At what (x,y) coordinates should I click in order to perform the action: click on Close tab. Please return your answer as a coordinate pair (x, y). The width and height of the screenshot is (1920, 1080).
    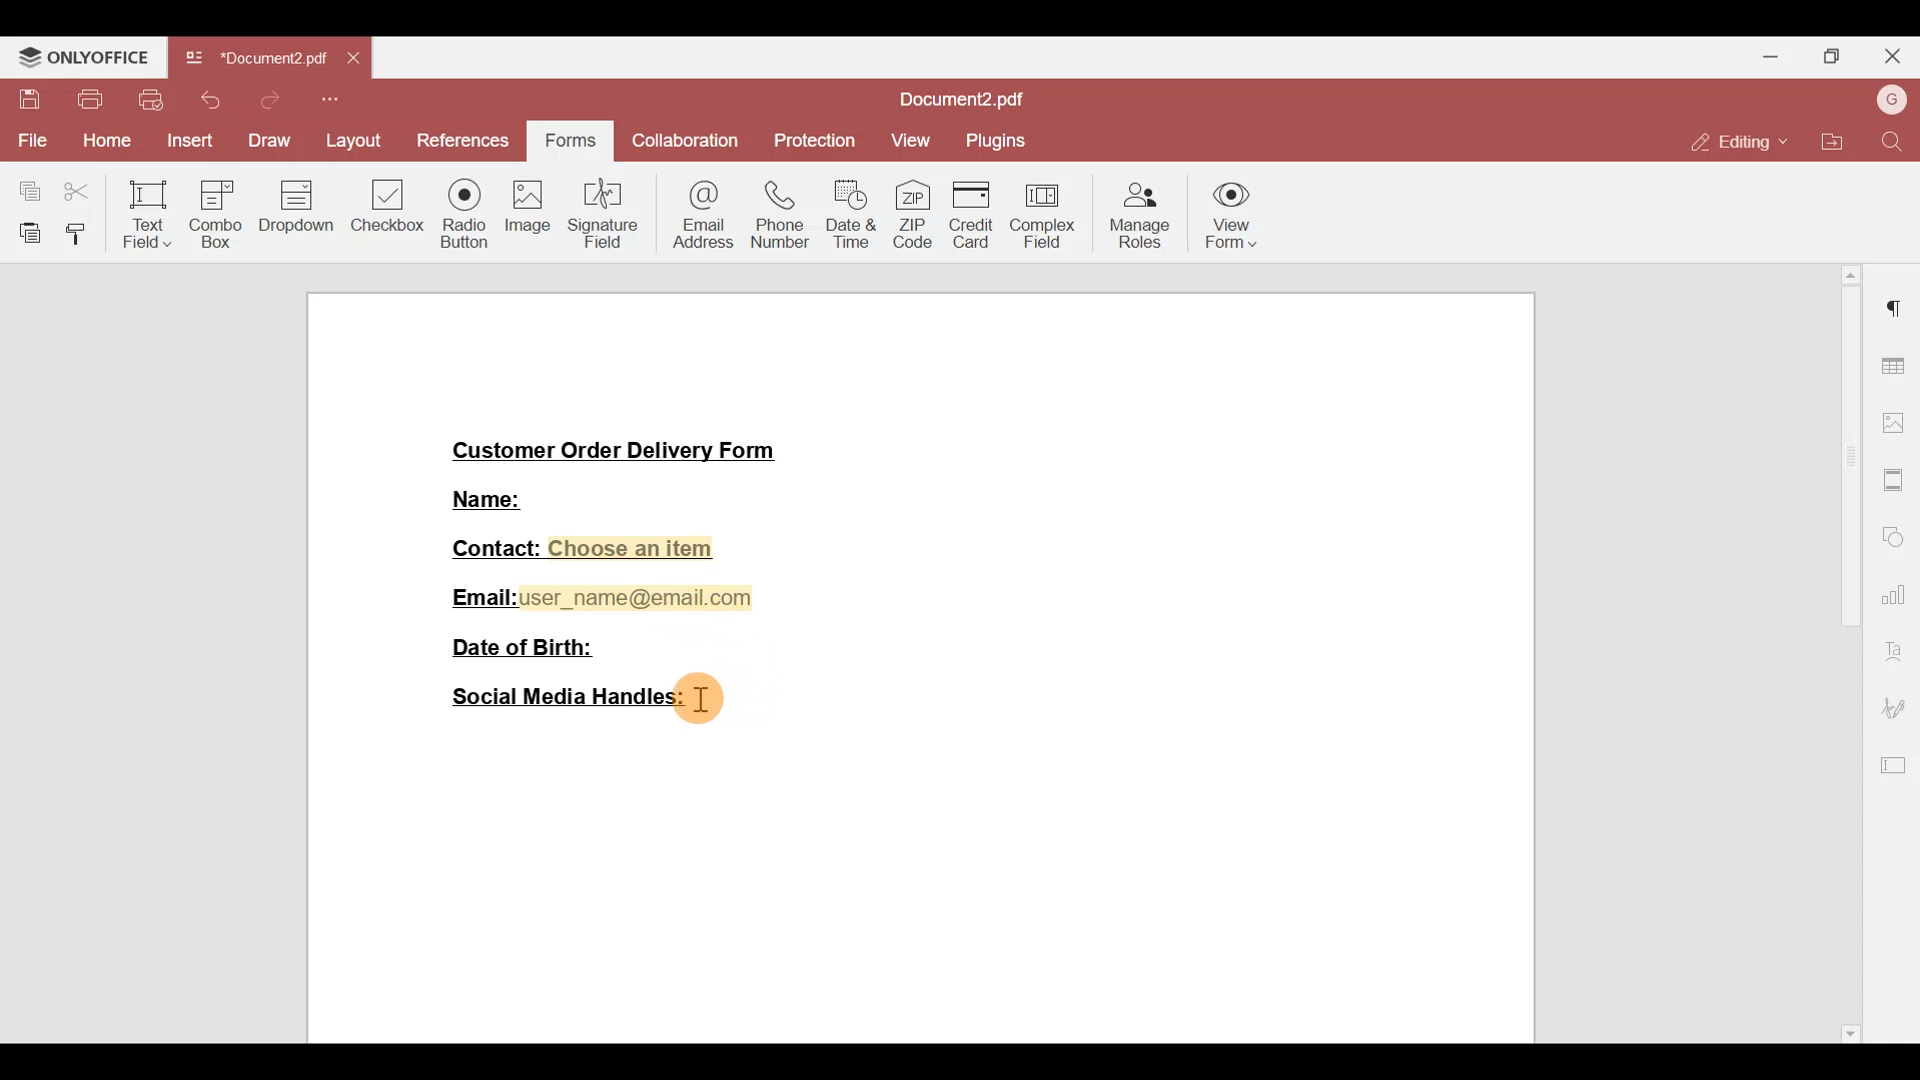
    Looking at the image, I should click on (357, 62).